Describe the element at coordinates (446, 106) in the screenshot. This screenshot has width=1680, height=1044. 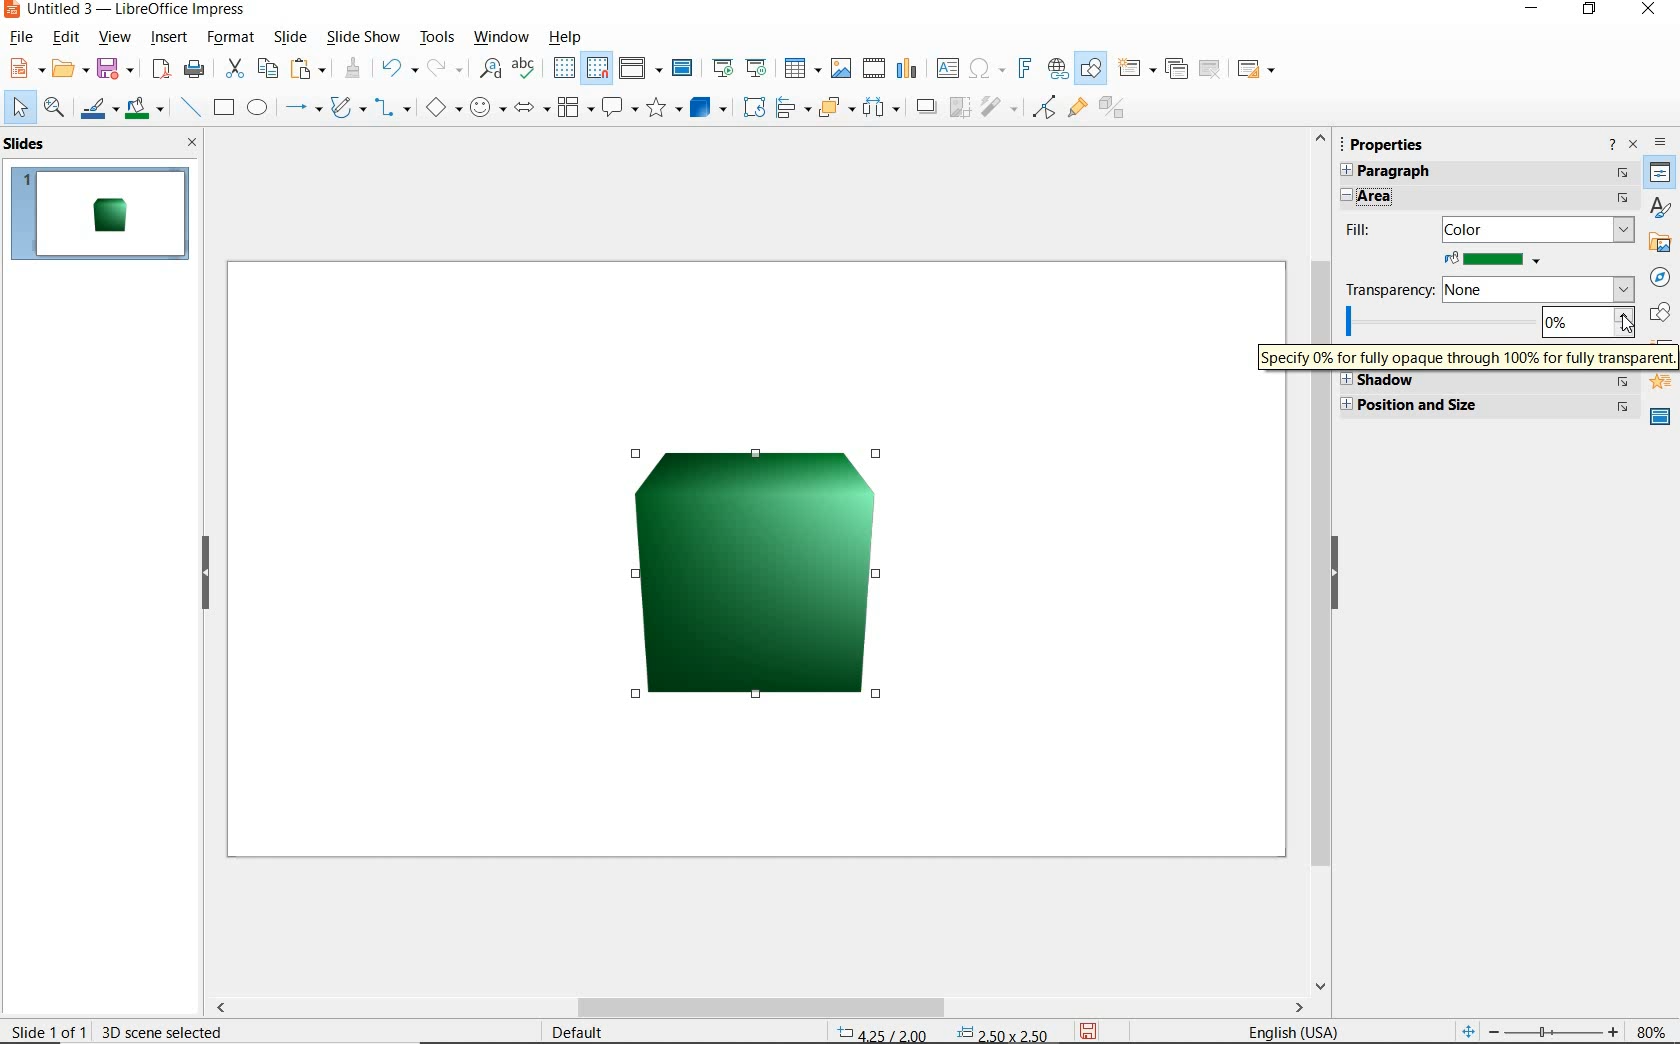
I see `basic shapes` at that location.